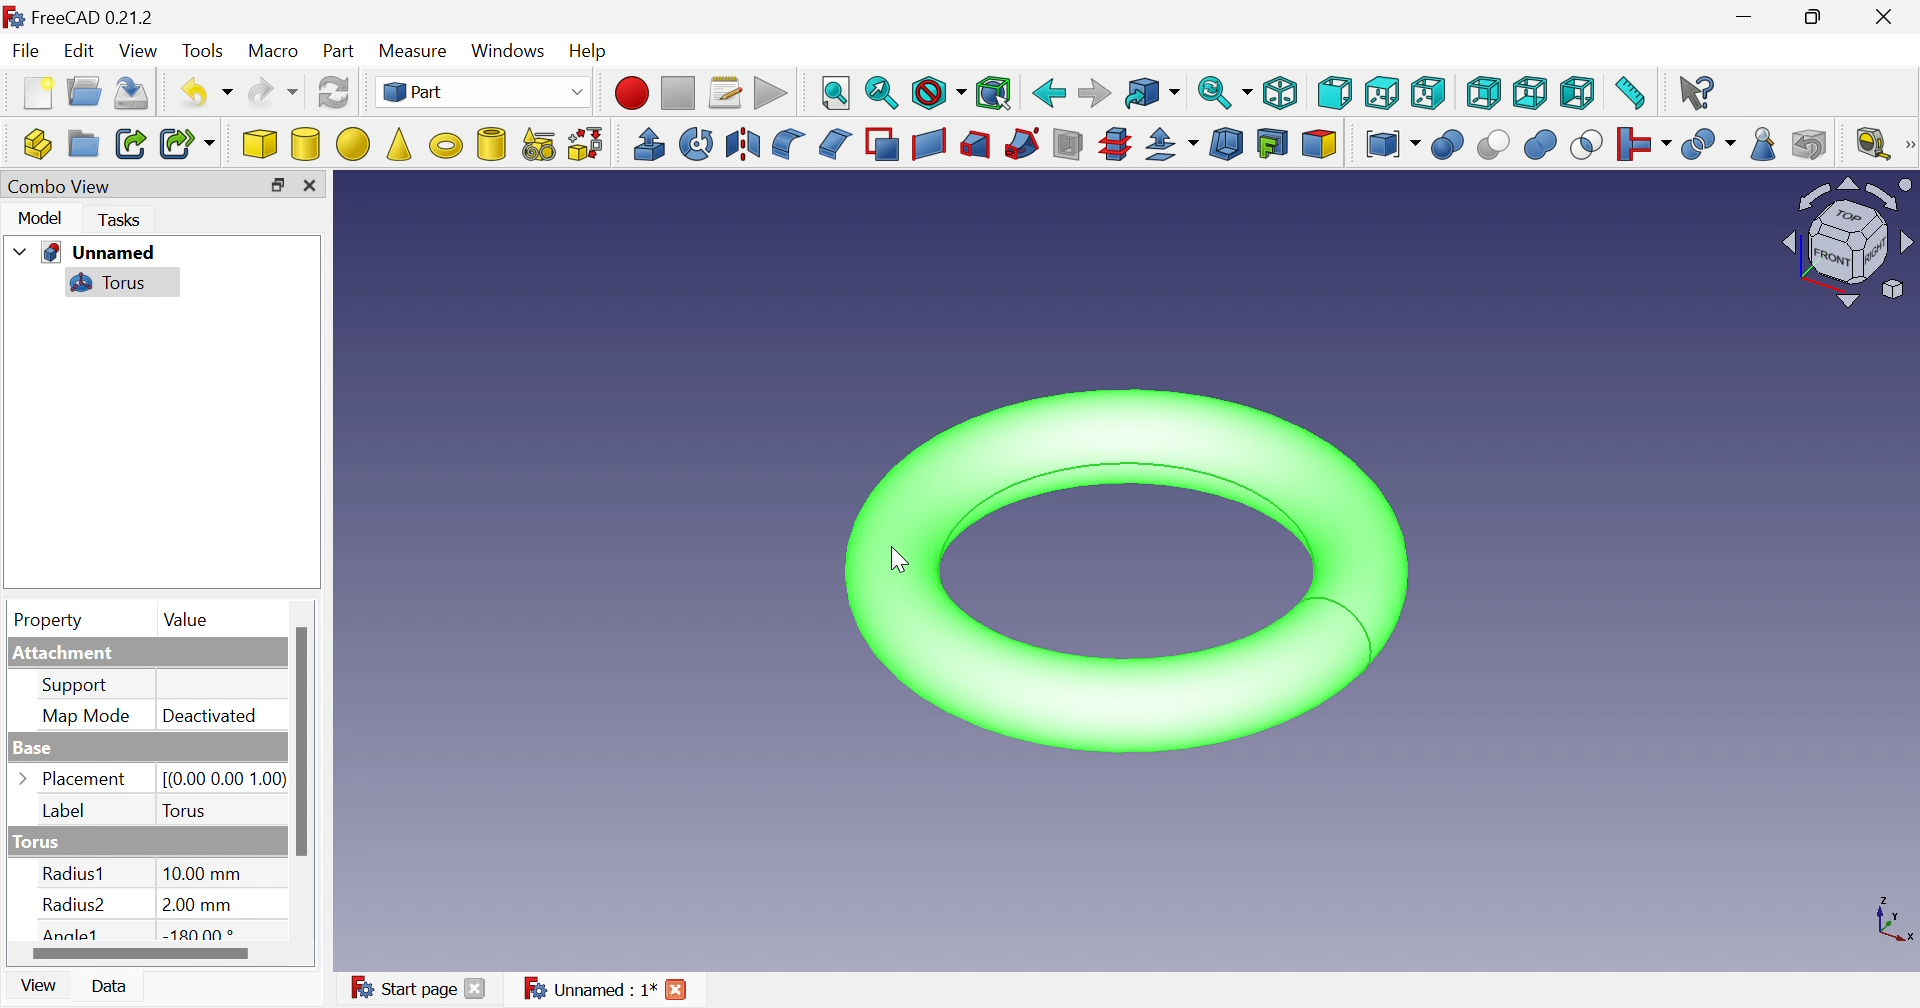 This screenshot has width=1920, height=1008. Describe the element at coordinates (895, 562) in the screenshot. I see `cursor` at that location.